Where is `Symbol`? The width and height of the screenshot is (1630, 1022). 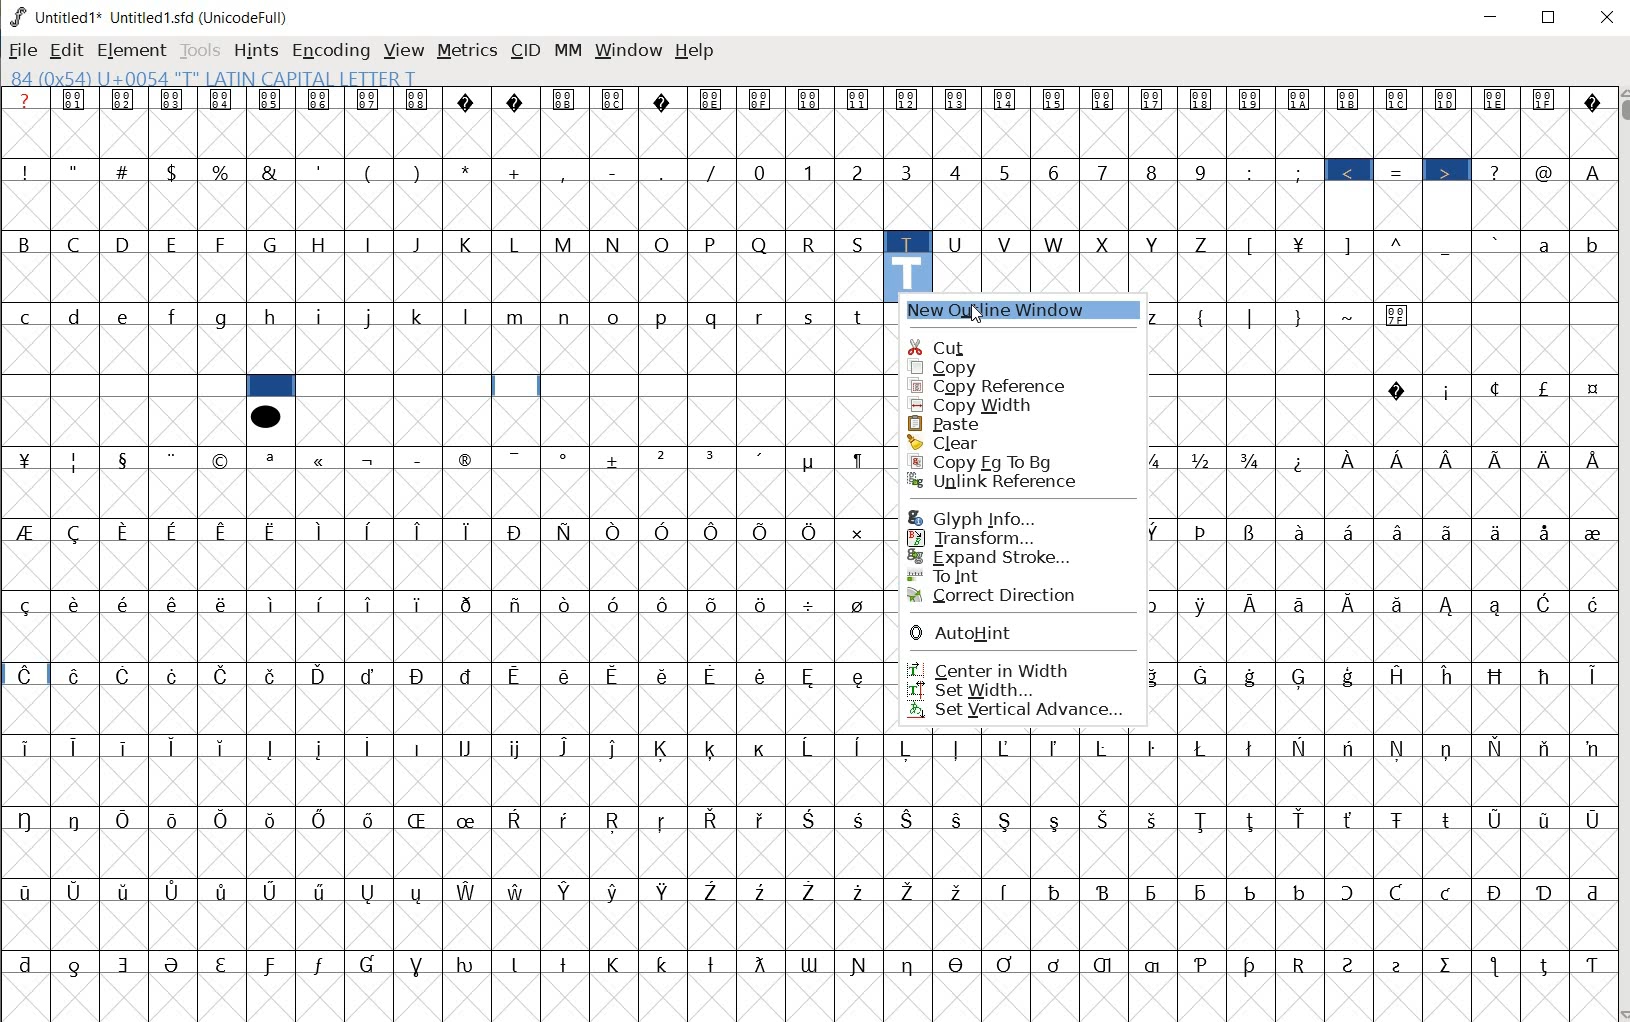
Symbol is located at coordinates (25, 890).